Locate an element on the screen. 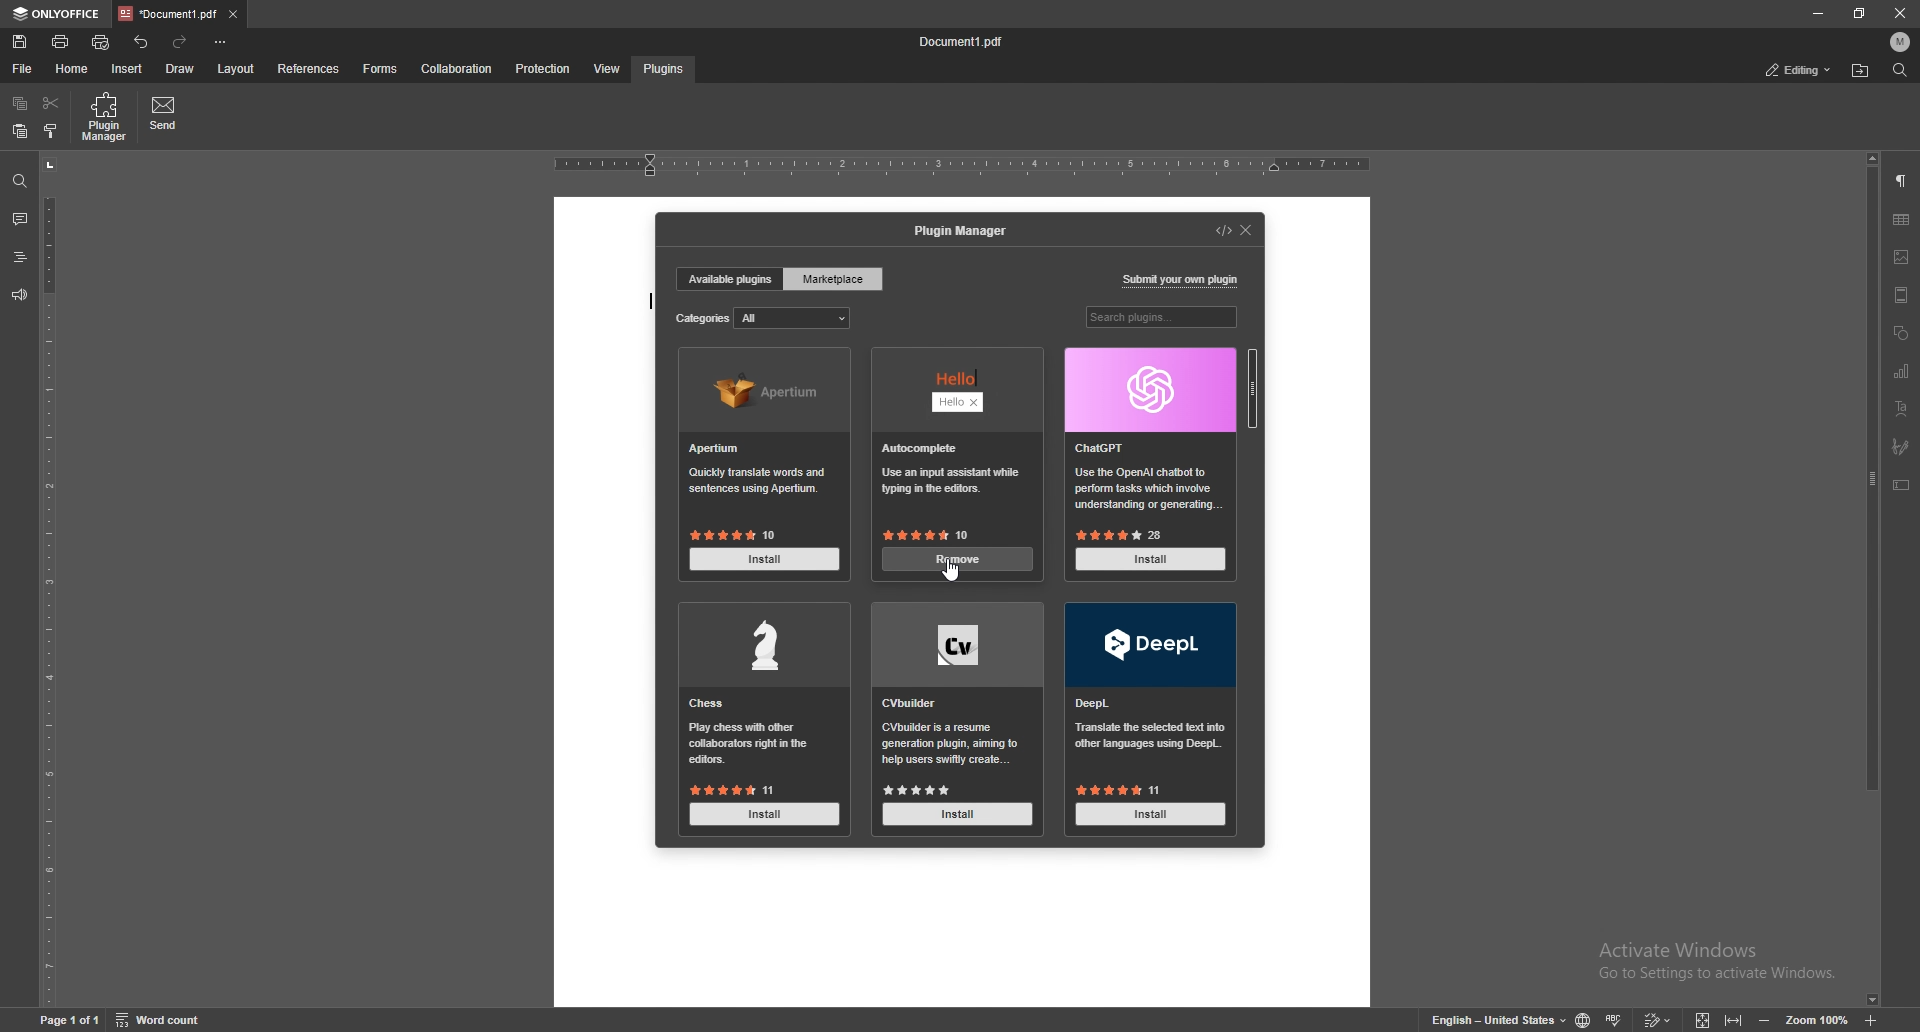 Image resolution: width=1920 pixels, height=1032 pixels. profile is located at coordinates (1903, 41).